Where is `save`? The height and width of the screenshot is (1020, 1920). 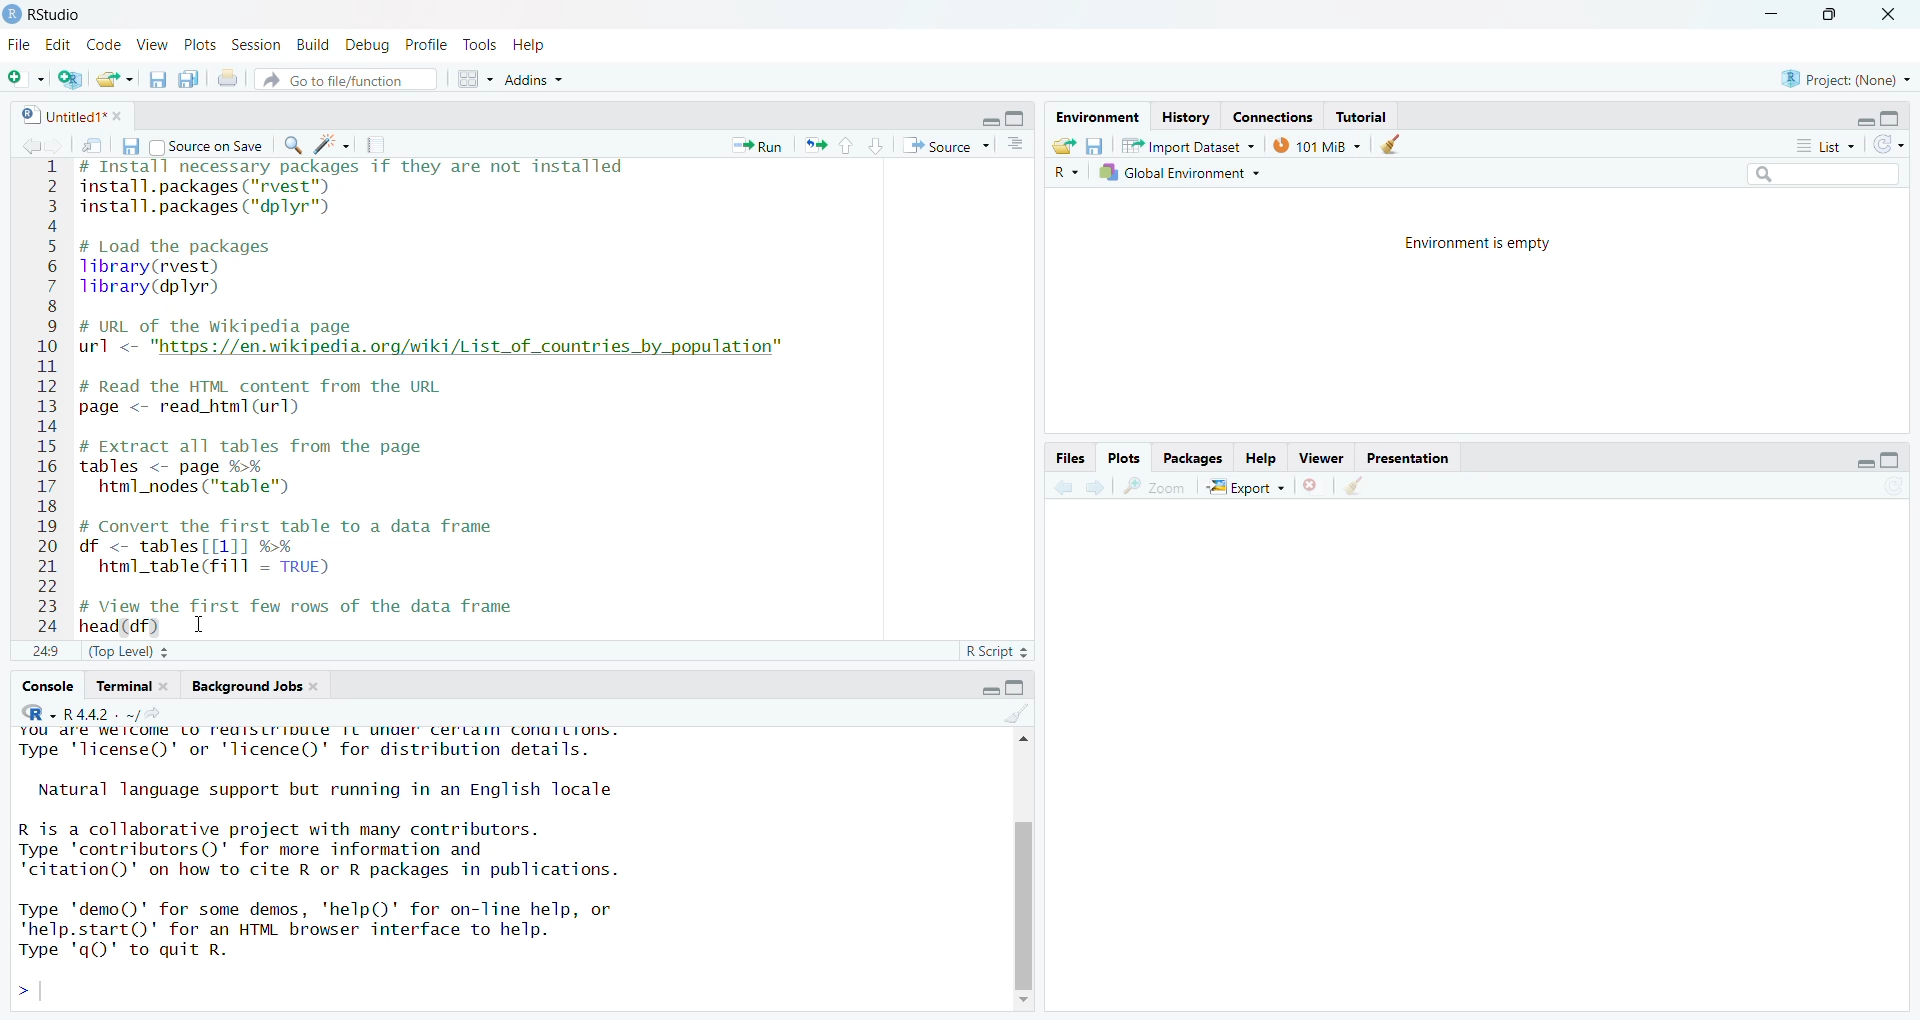
save is located at coordinates (1095, 146).